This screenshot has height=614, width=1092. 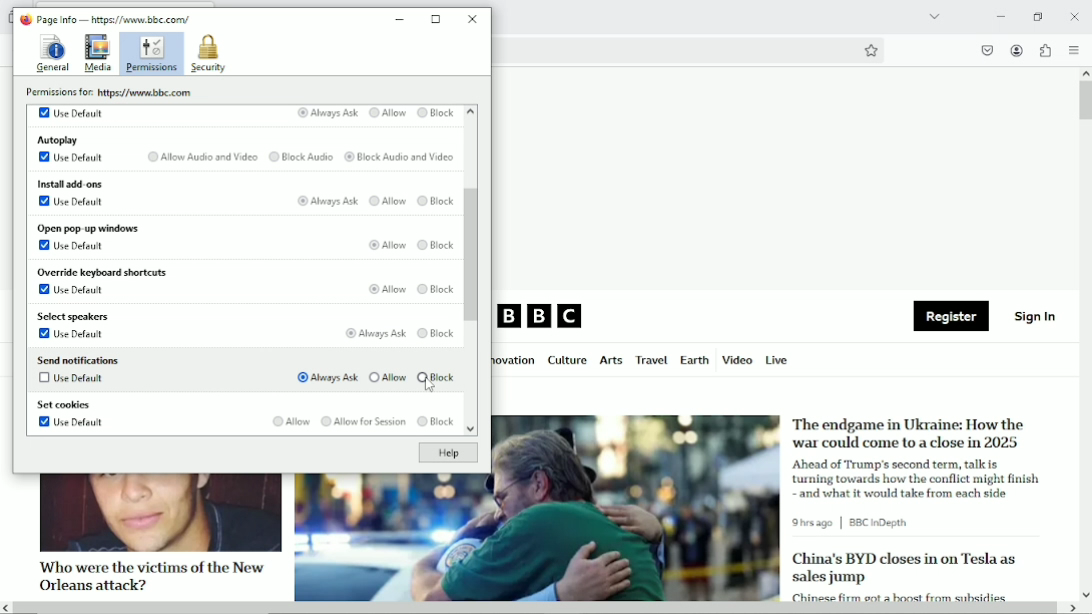 What do you see at coordinates (400, 20) in the screenshot?
I see `minimize` at bounding box center [400, 20].